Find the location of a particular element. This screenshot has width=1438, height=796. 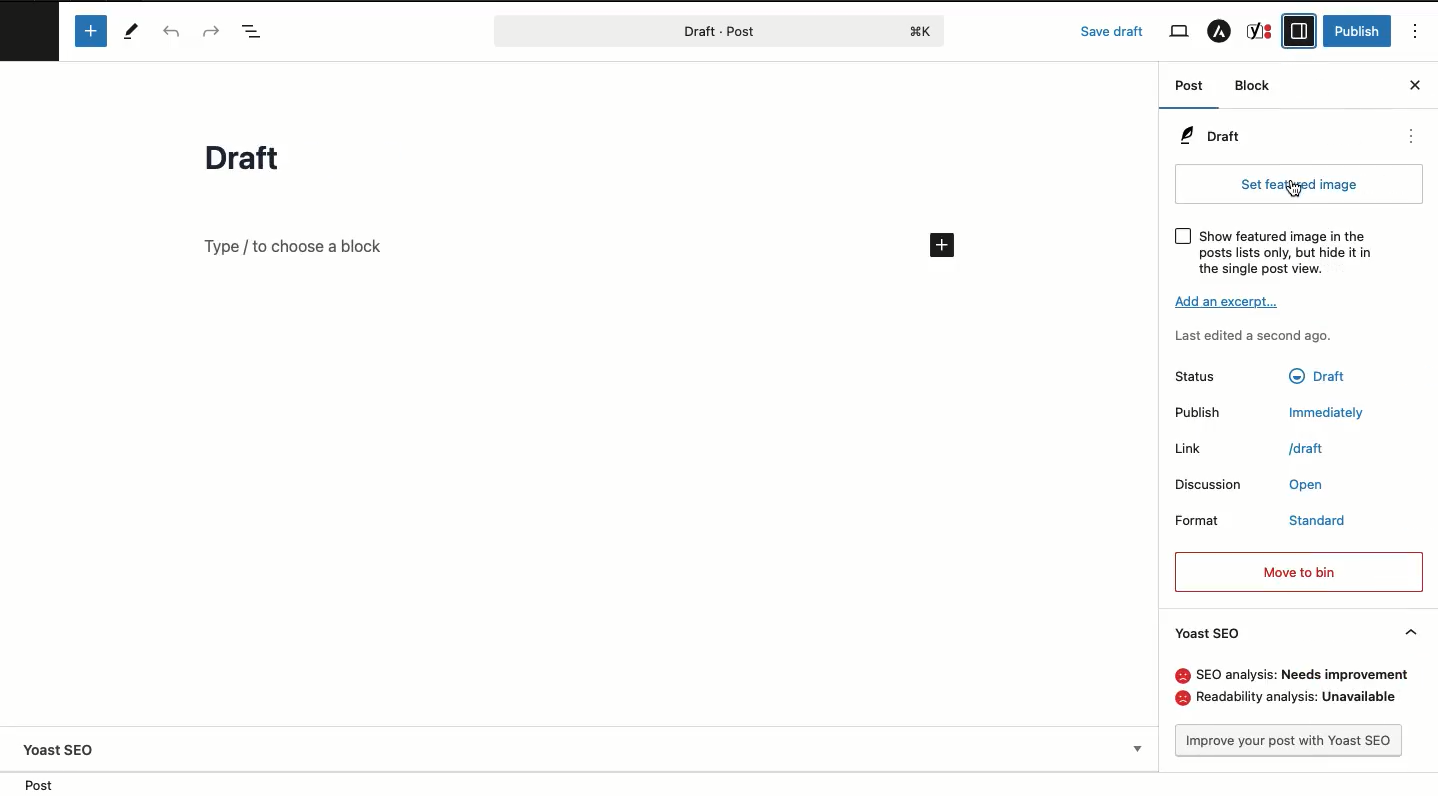

Checkbox  is located at coordinates (1182, 235).